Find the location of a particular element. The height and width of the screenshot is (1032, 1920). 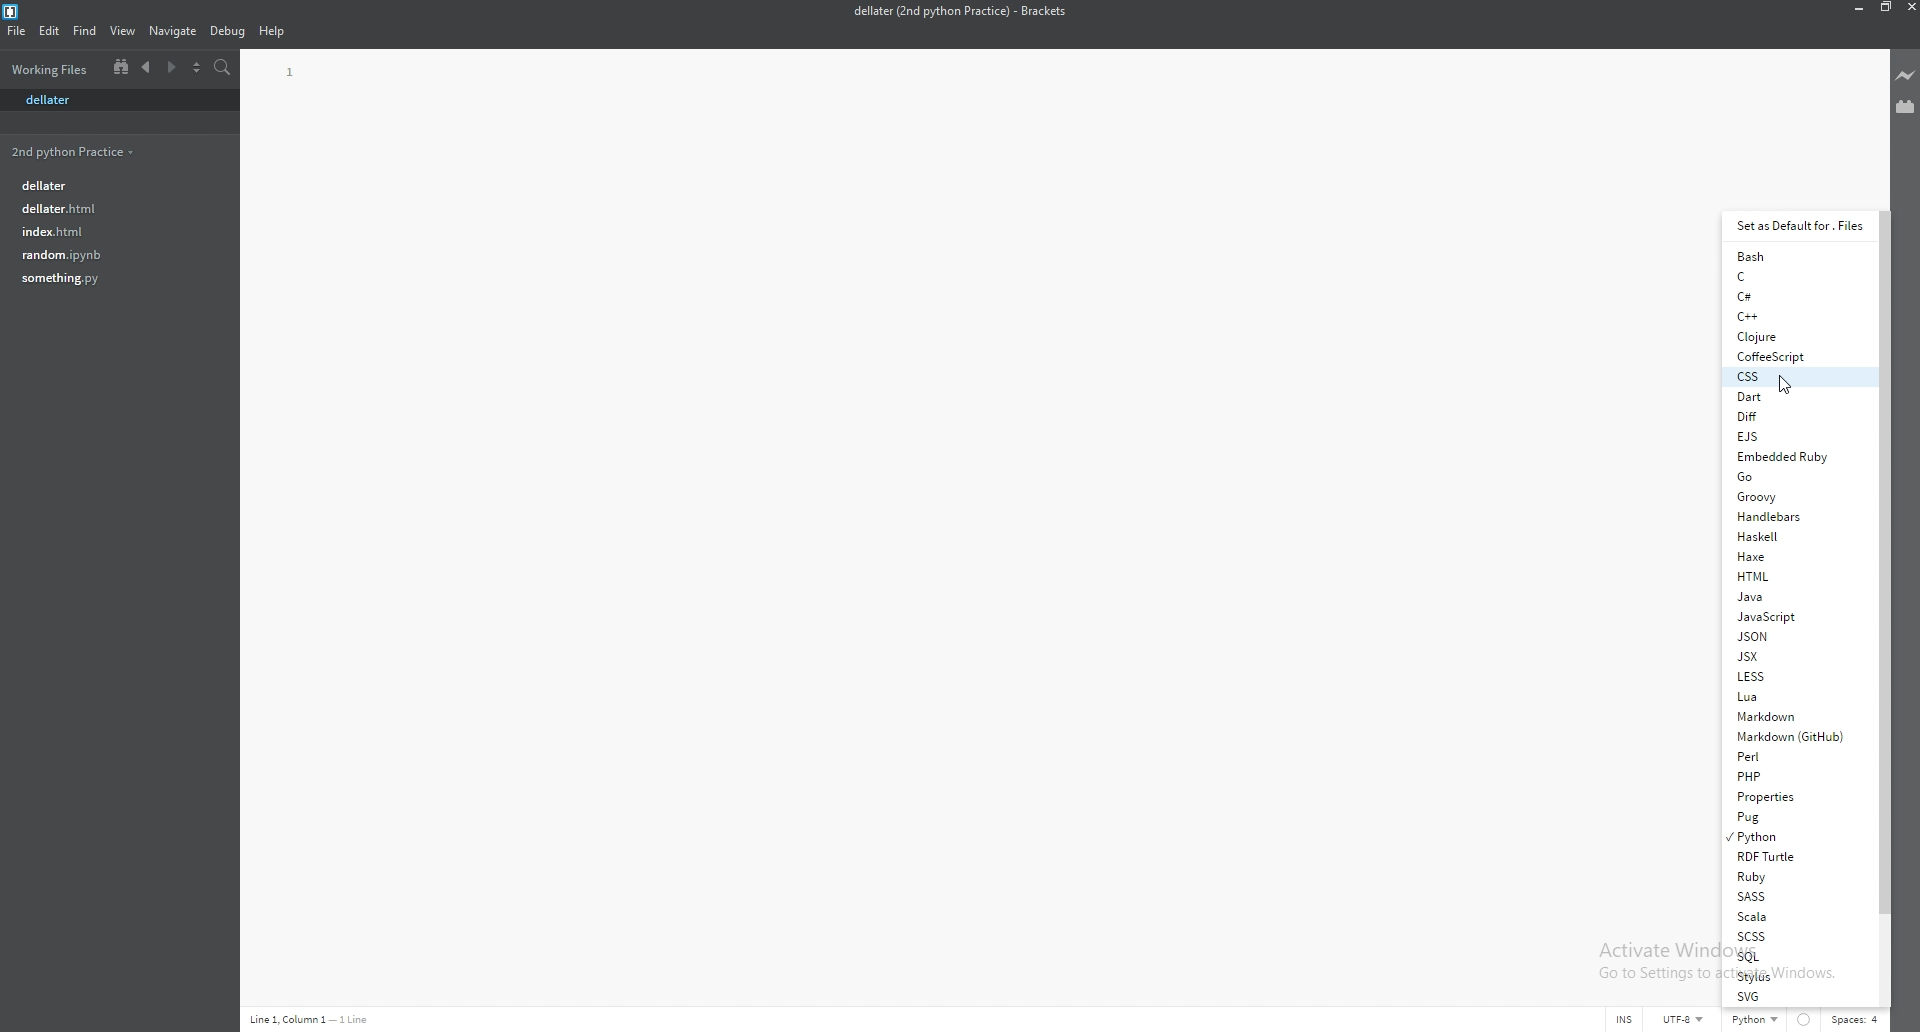

file is located at coordinates (109, 254).